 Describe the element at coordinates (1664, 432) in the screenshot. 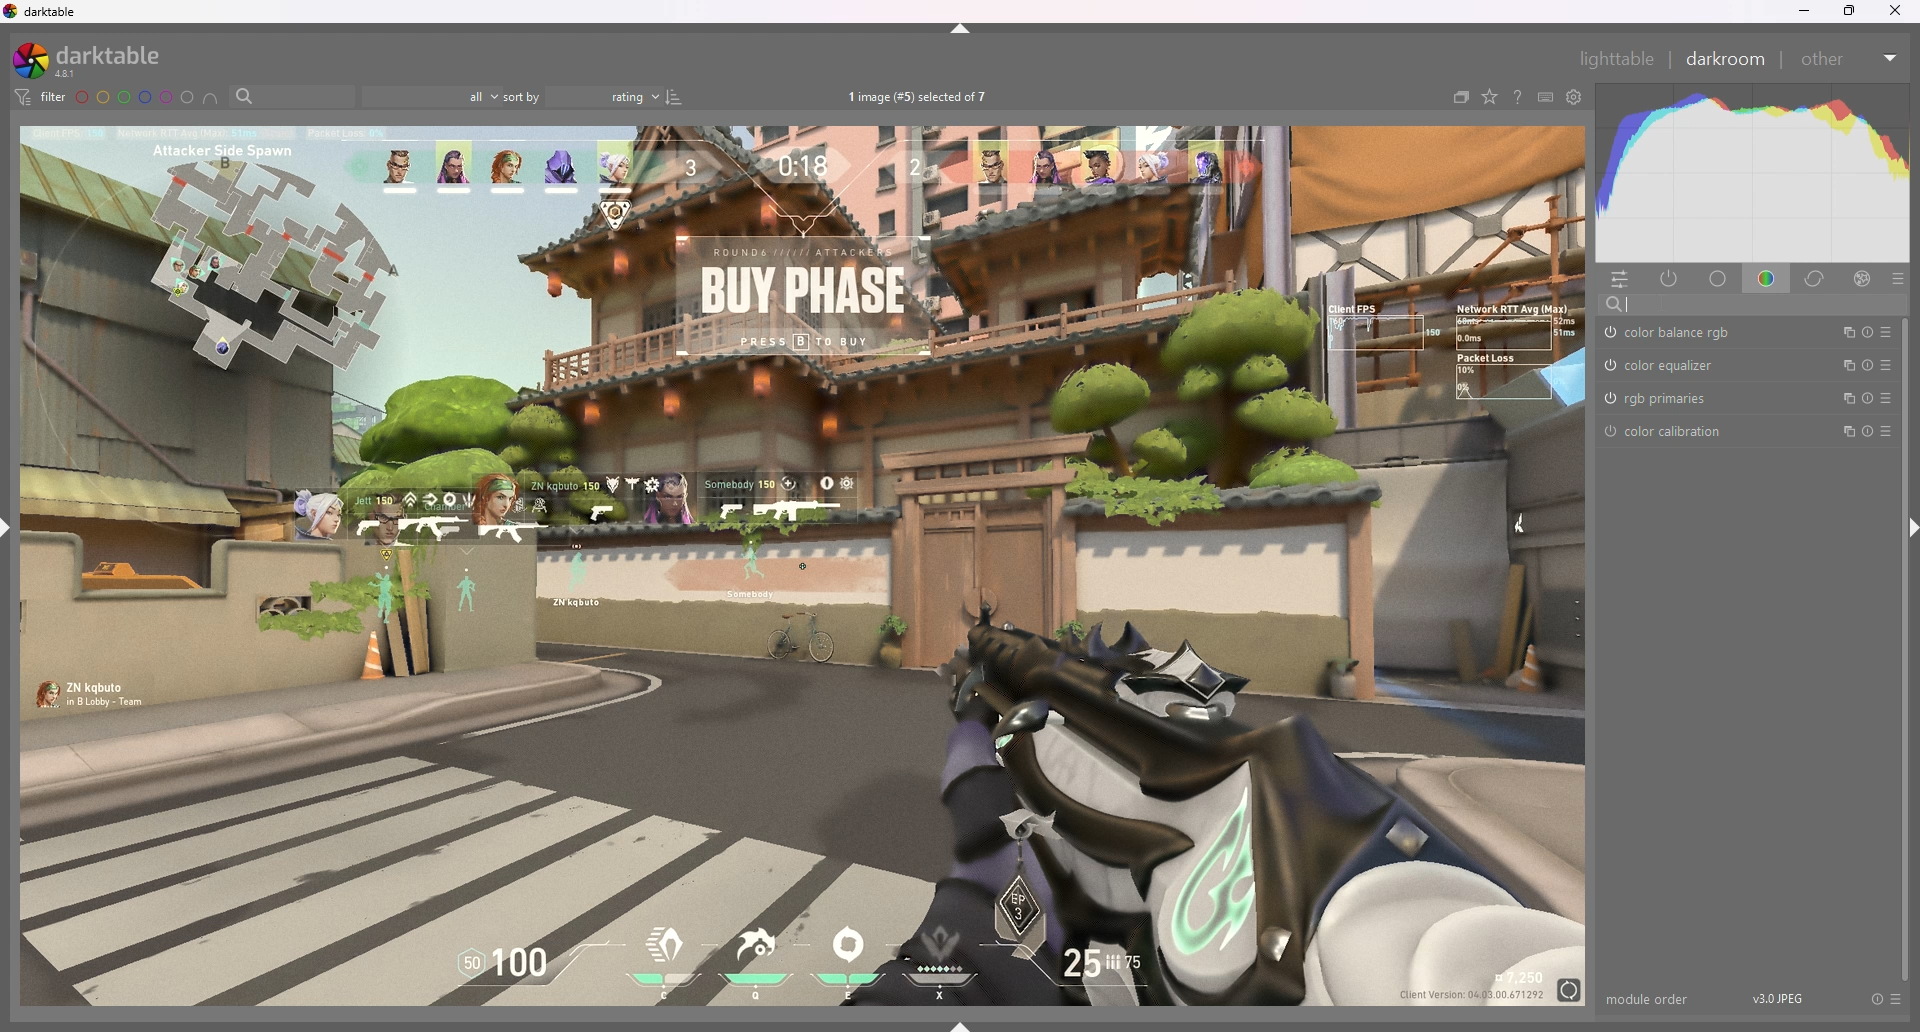

I see `color calibration` at that location.